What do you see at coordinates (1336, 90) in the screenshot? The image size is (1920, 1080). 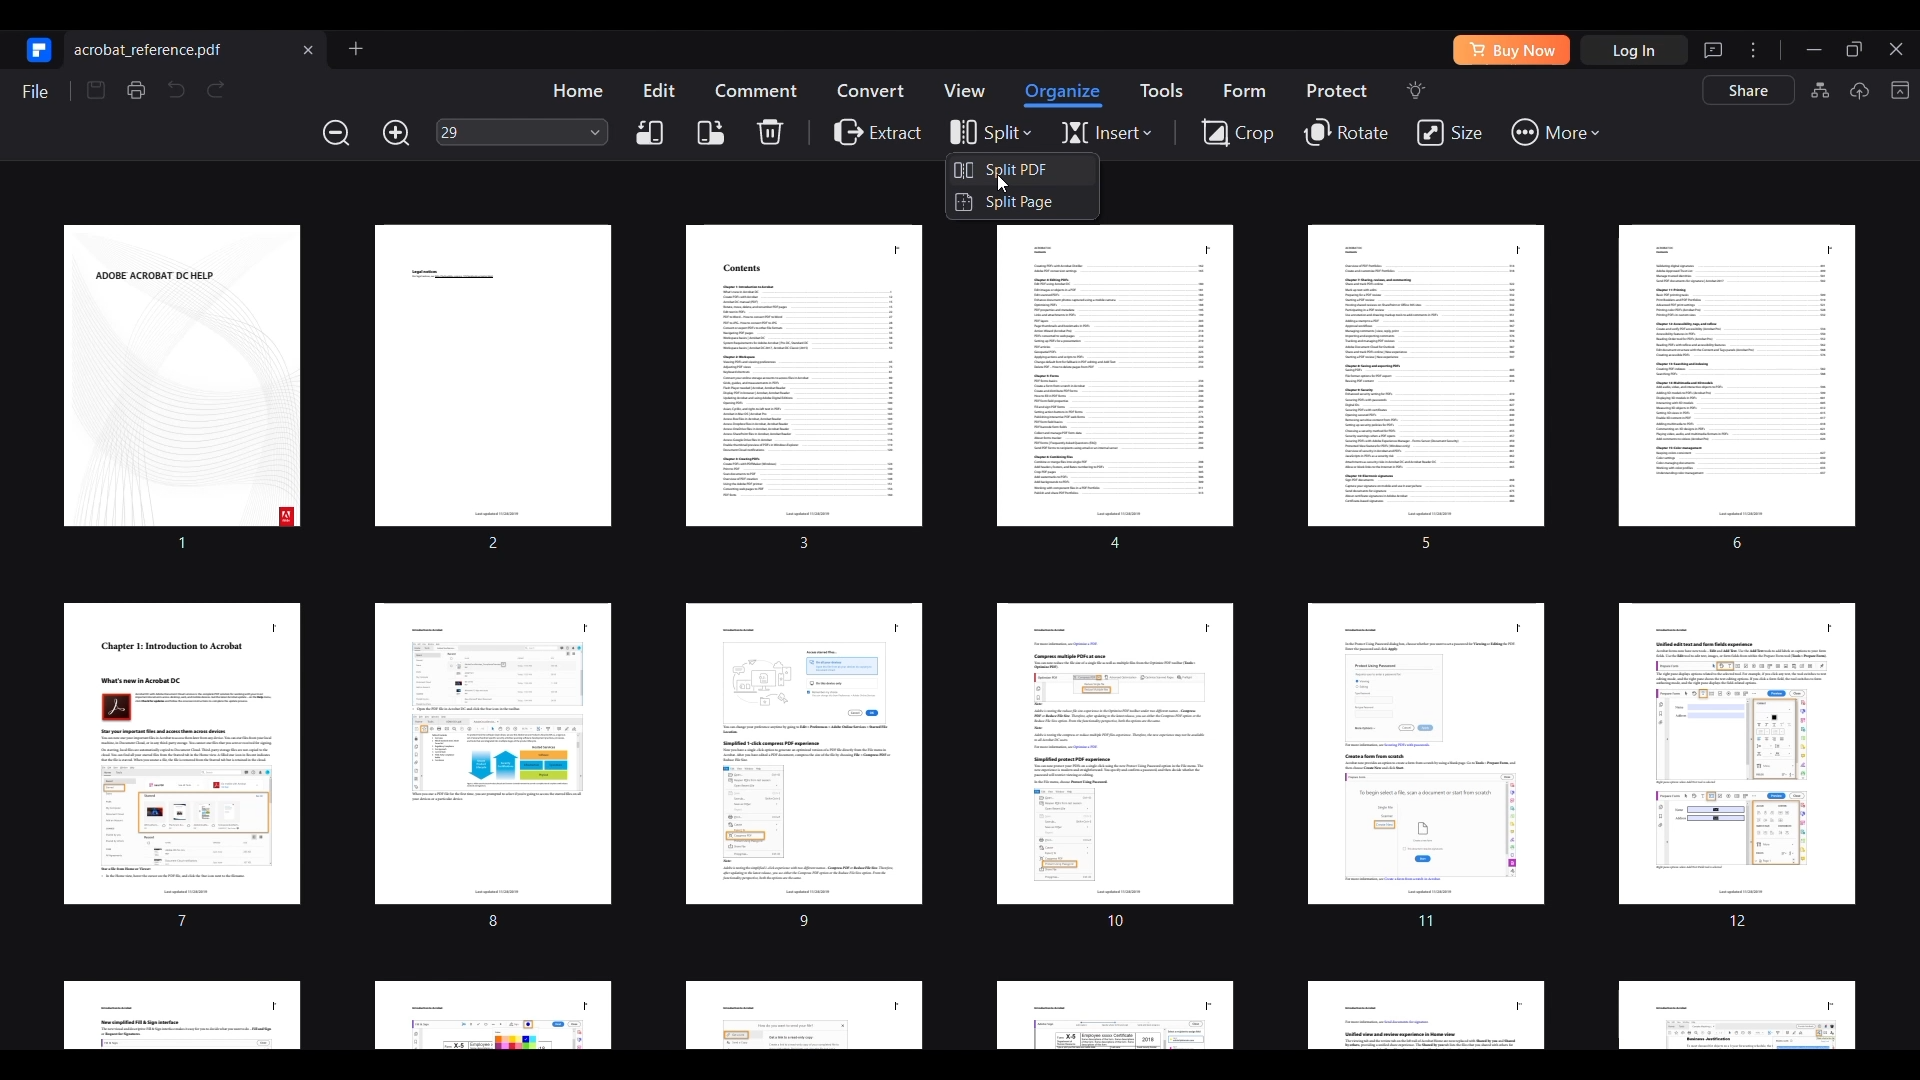 I see `Protect` at bounding box center [1336, 90].